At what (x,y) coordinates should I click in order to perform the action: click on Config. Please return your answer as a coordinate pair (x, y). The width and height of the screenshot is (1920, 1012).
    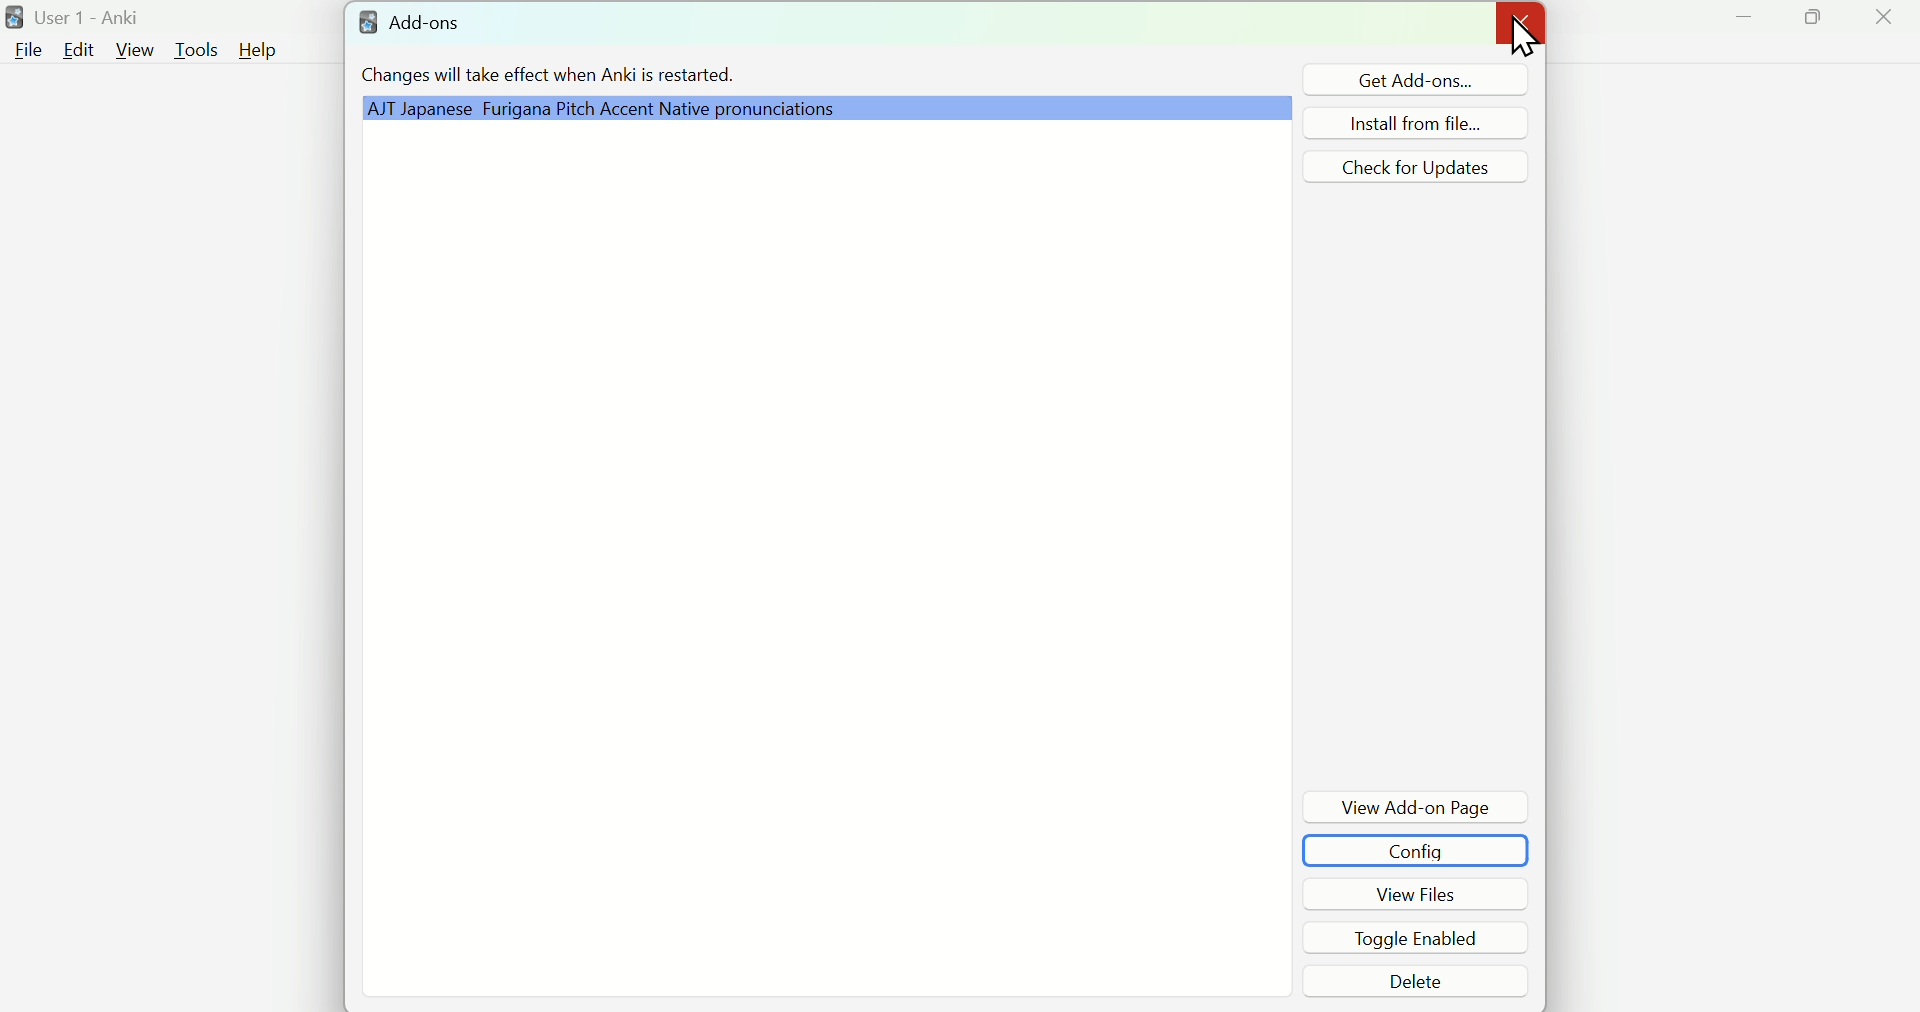
    Looking at the image, I should click on (1415, 854).